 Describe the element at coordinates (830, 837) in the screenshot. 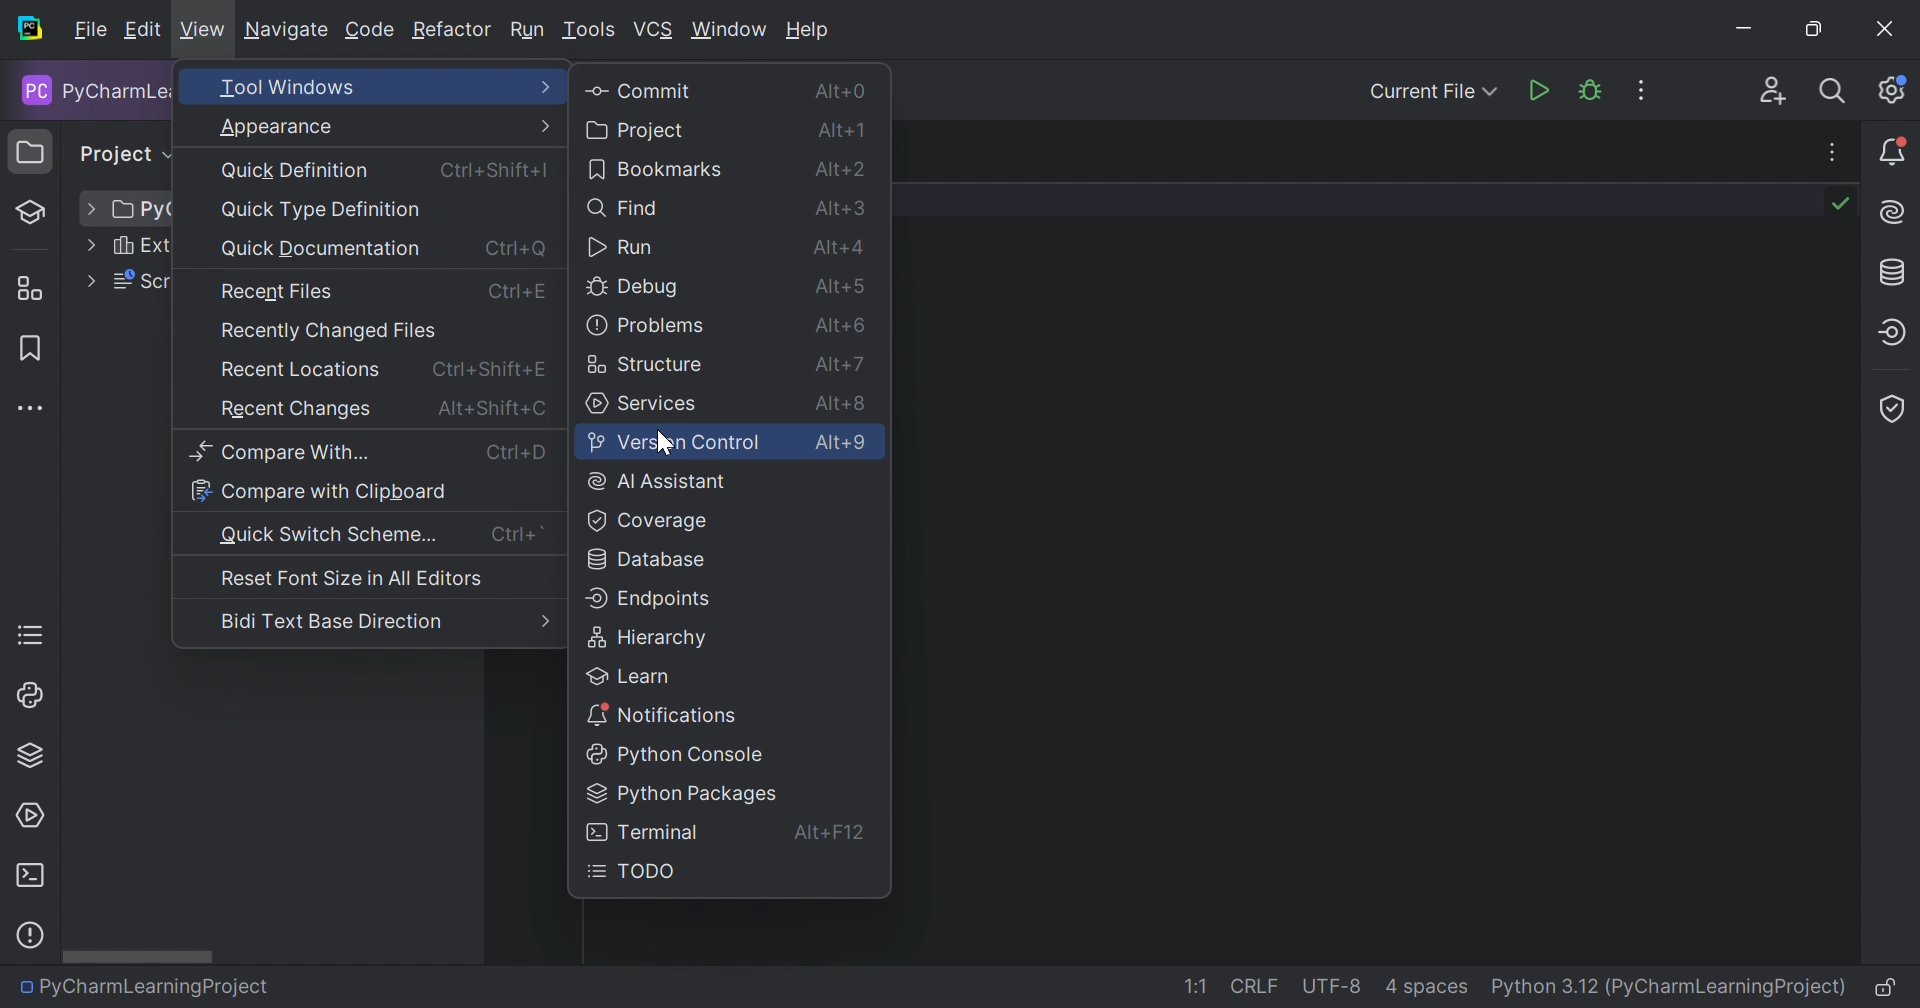

I see `Alt+F12` at that location.